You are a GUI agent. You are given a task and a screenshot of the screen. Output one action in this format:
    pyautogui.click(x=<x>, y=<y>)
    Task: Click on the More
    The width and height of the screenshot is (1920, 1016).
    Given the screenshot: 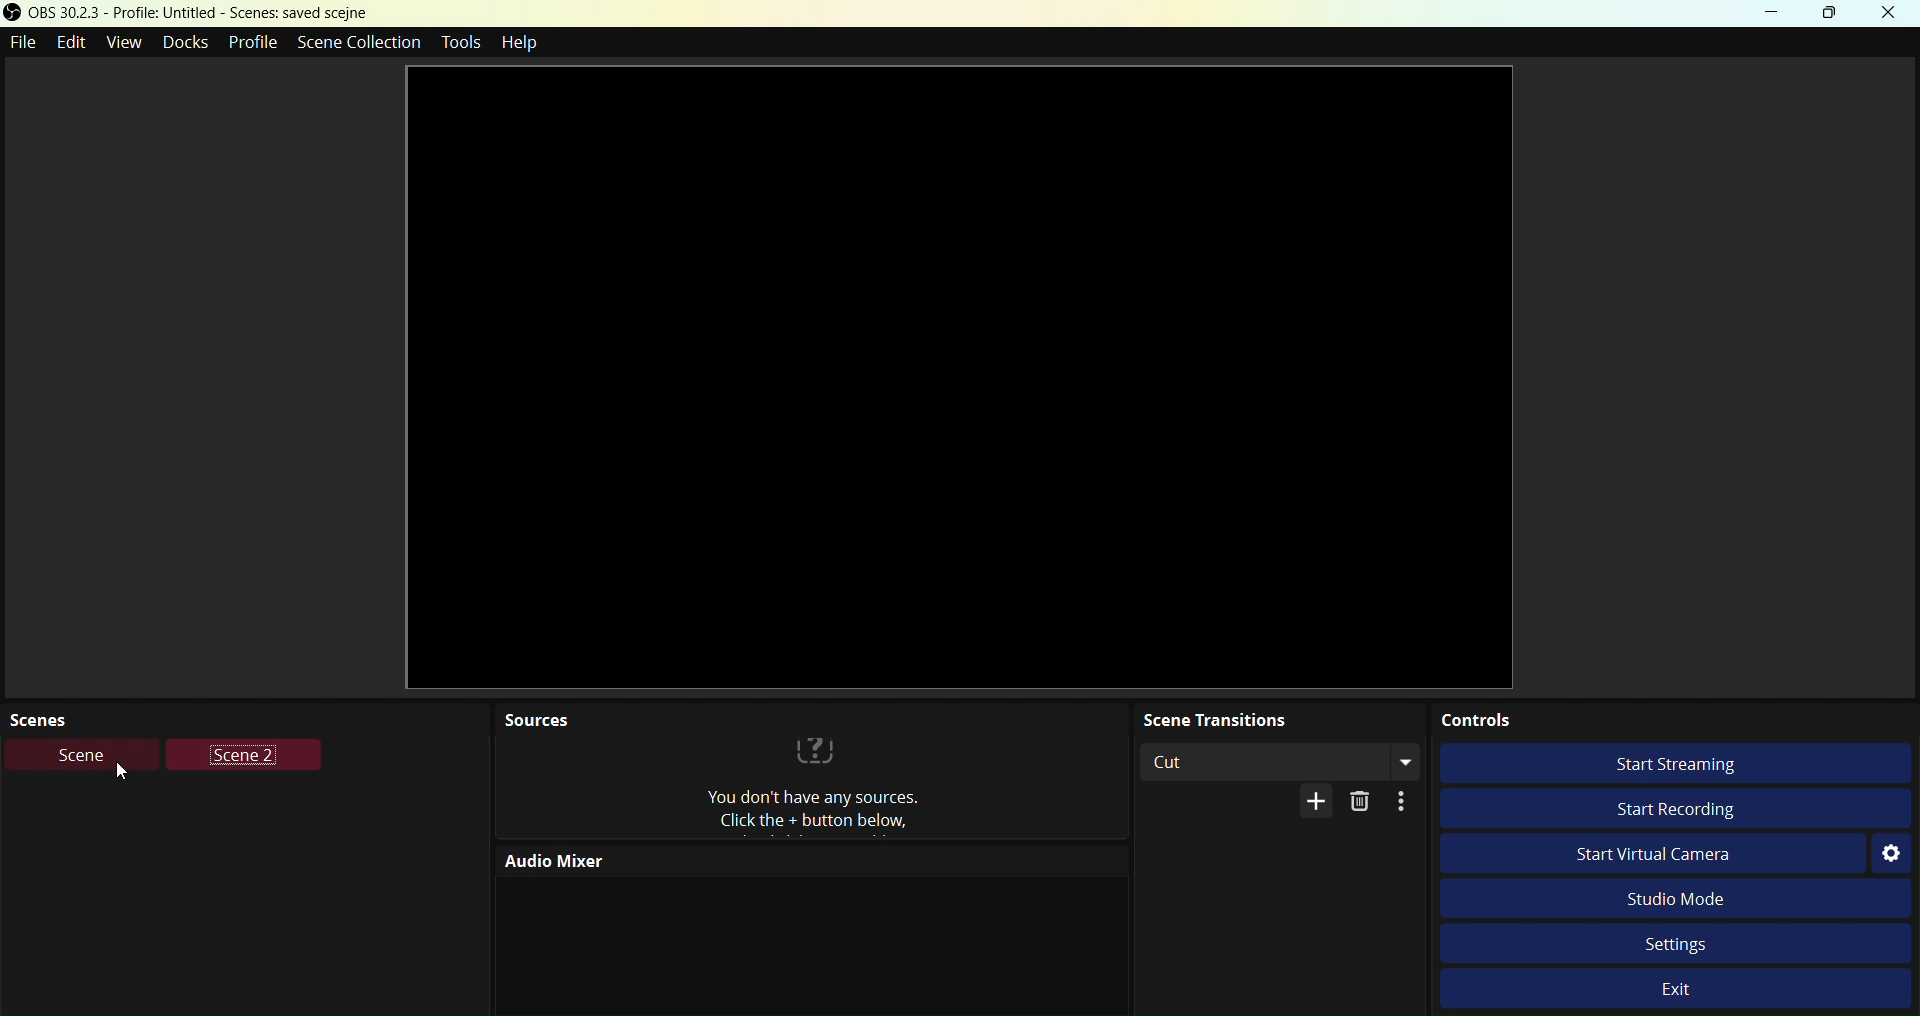 What is the action you would take?
    pyautogui.click(x=1317, y=803)
    